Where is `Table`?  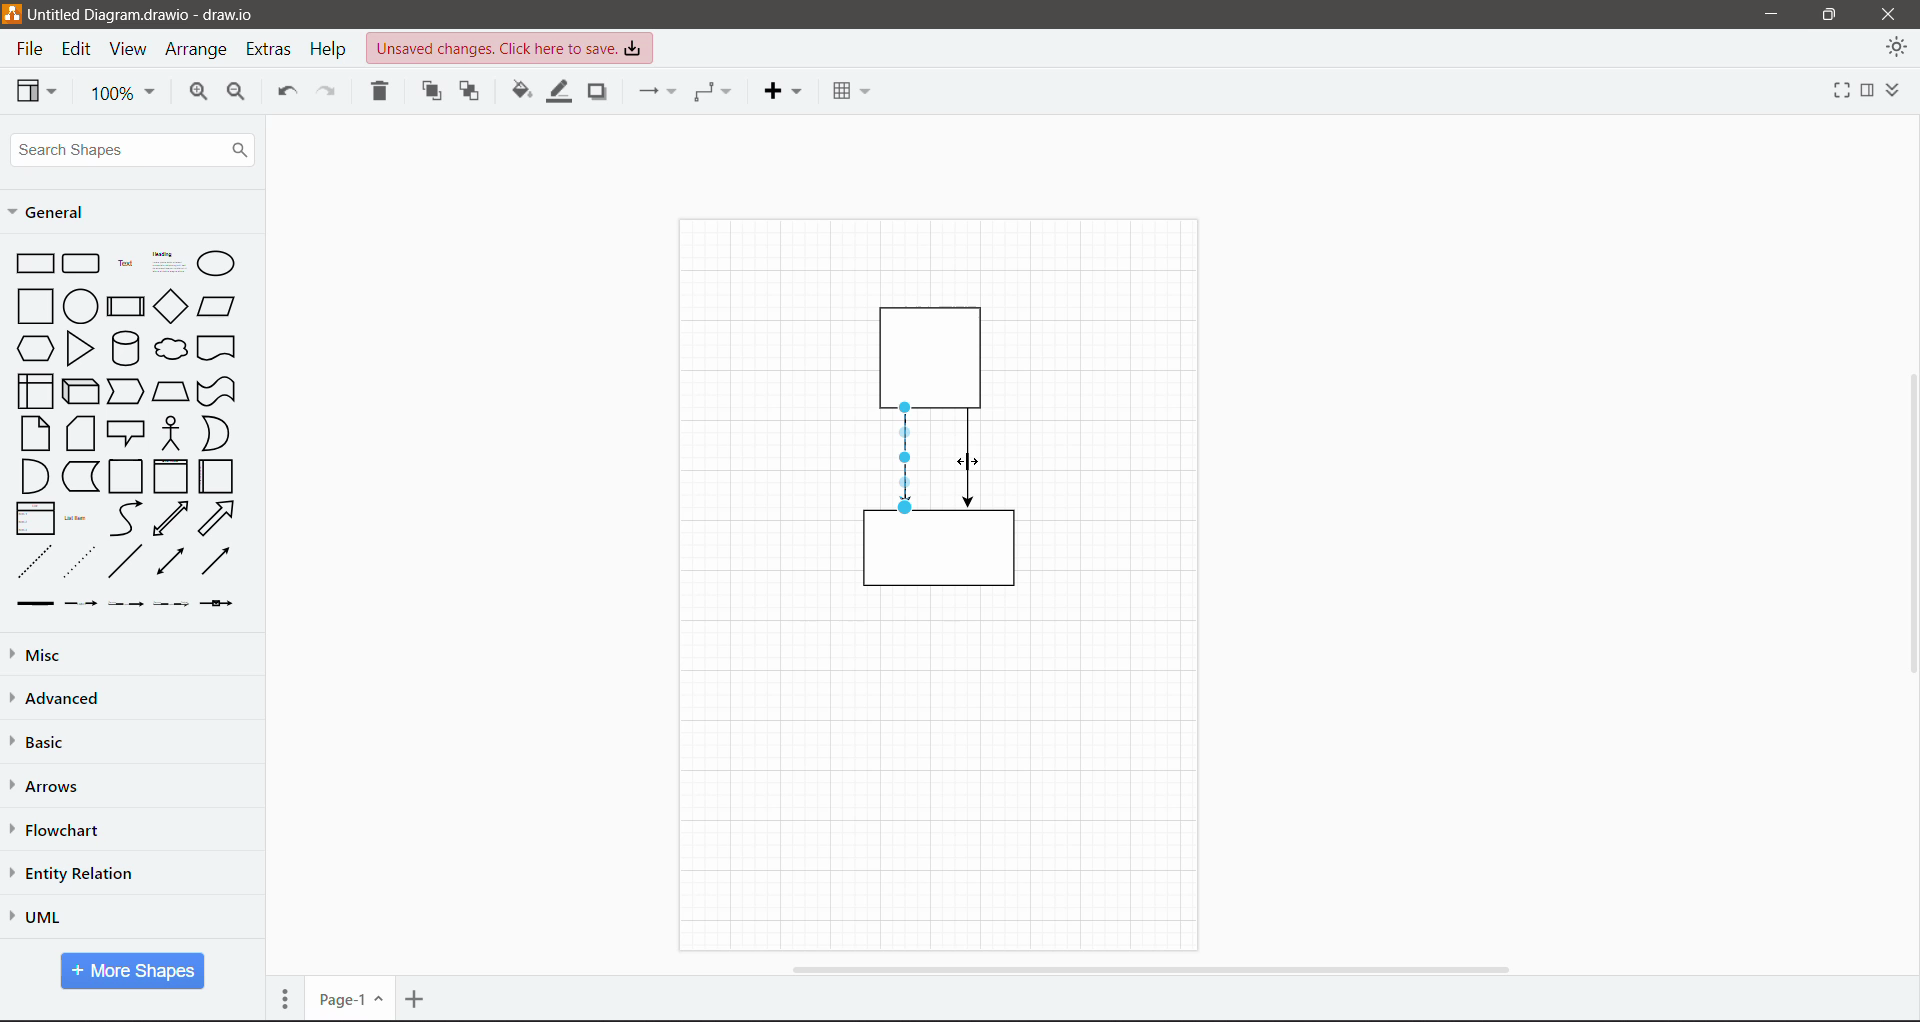
Table is located at coordinates (849, 88).